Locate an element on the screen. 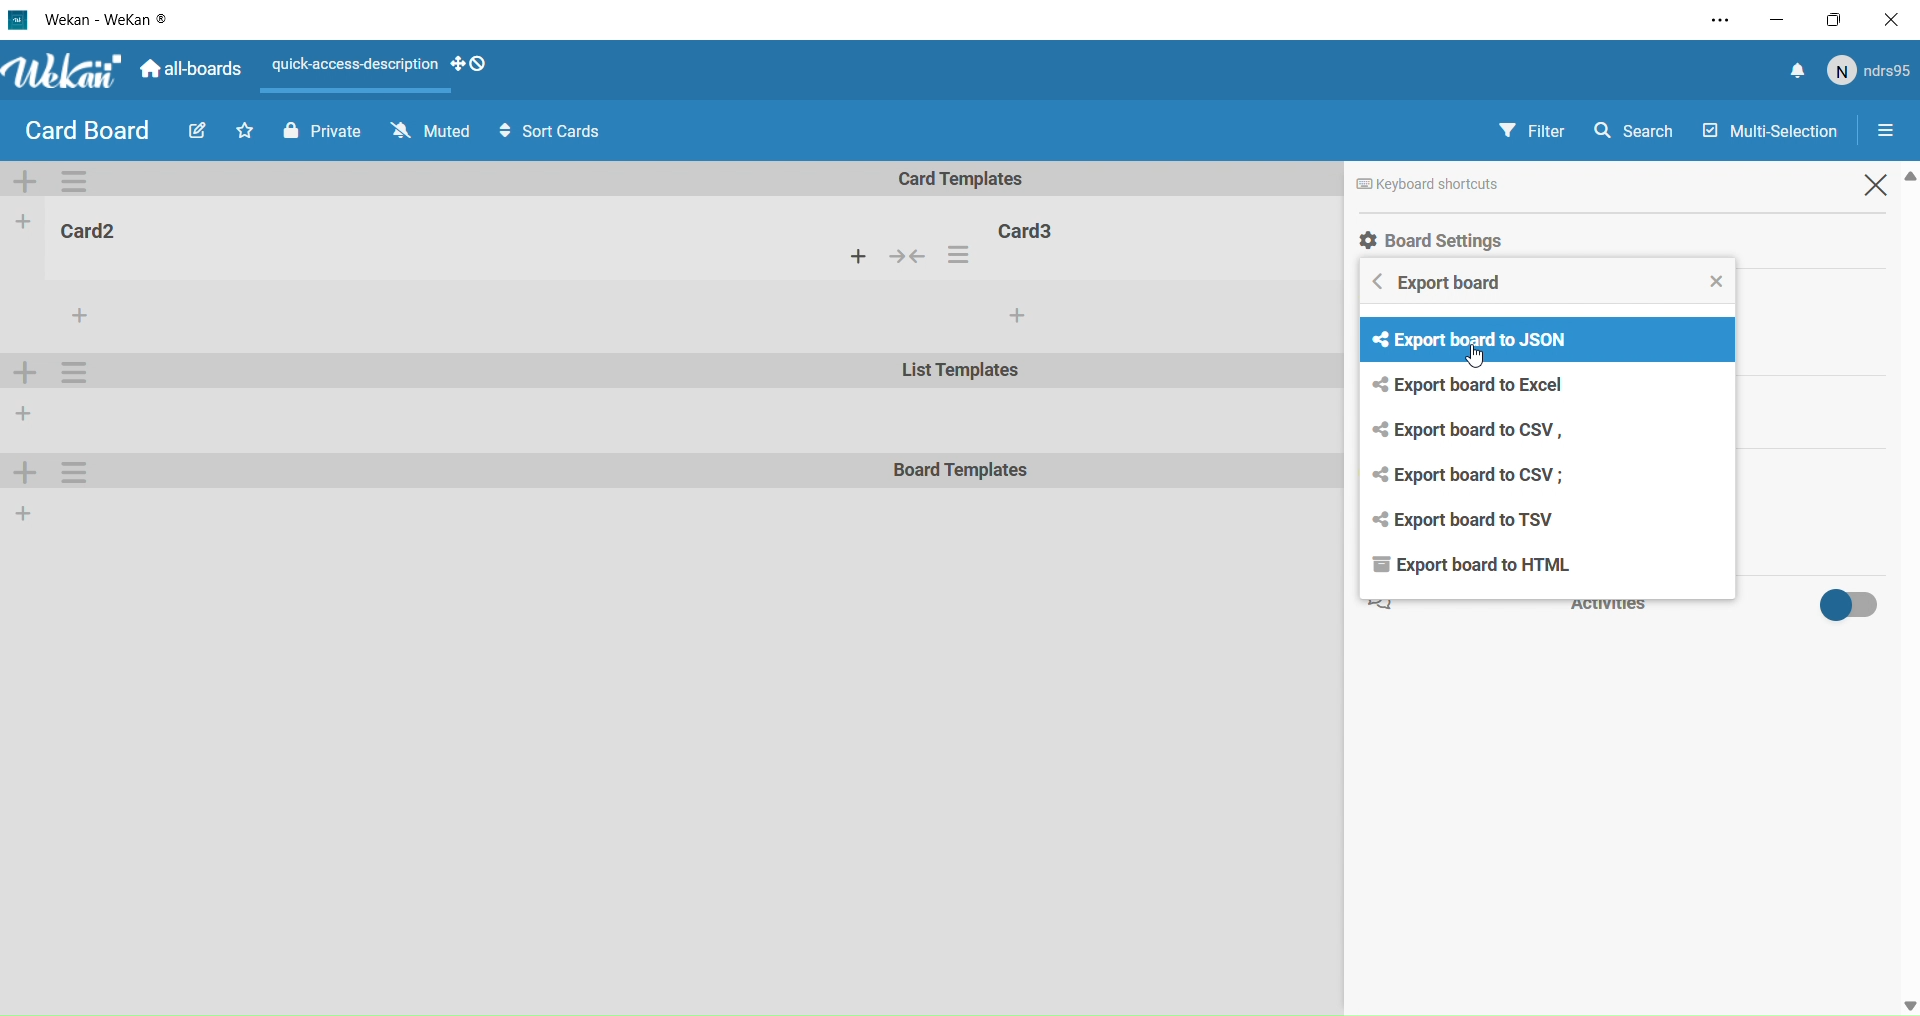 The width and height of the screenshot is (1920, 1016).  is located at coordinates (67, 70).